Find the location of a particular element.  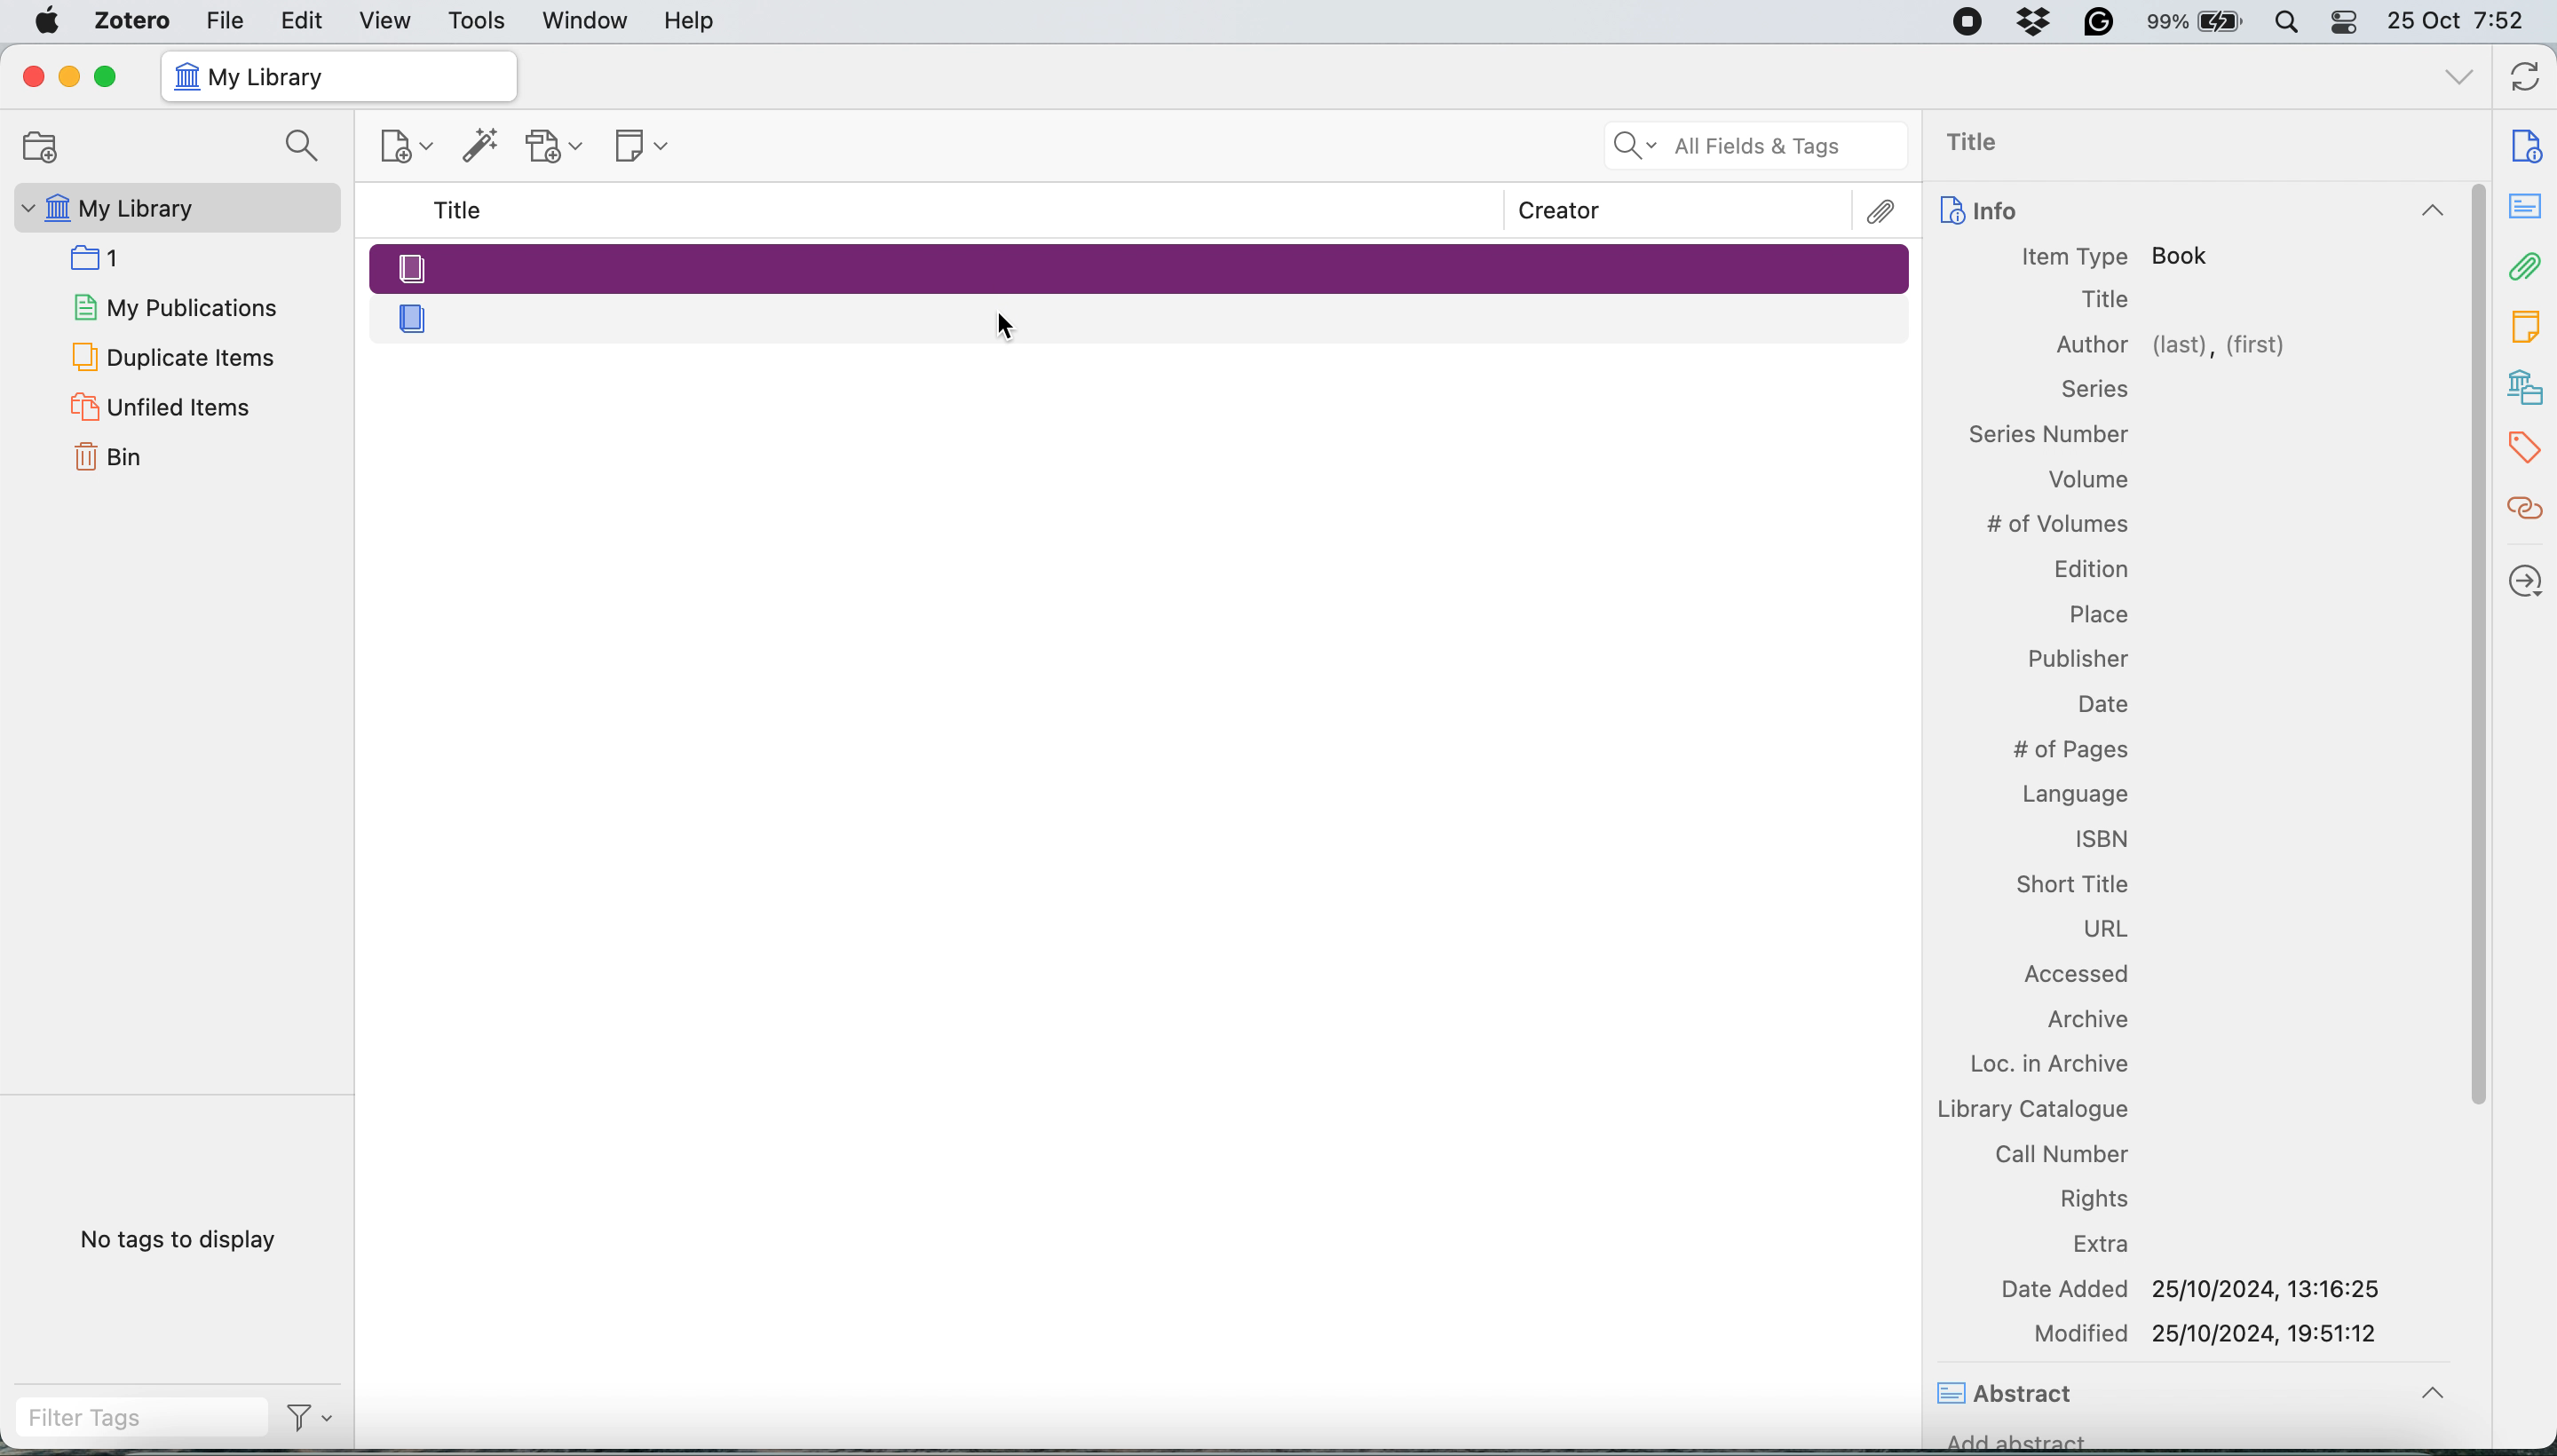

Date Added 25/10/2024, 13:16:25 is located at coordinates (2197, 1288).